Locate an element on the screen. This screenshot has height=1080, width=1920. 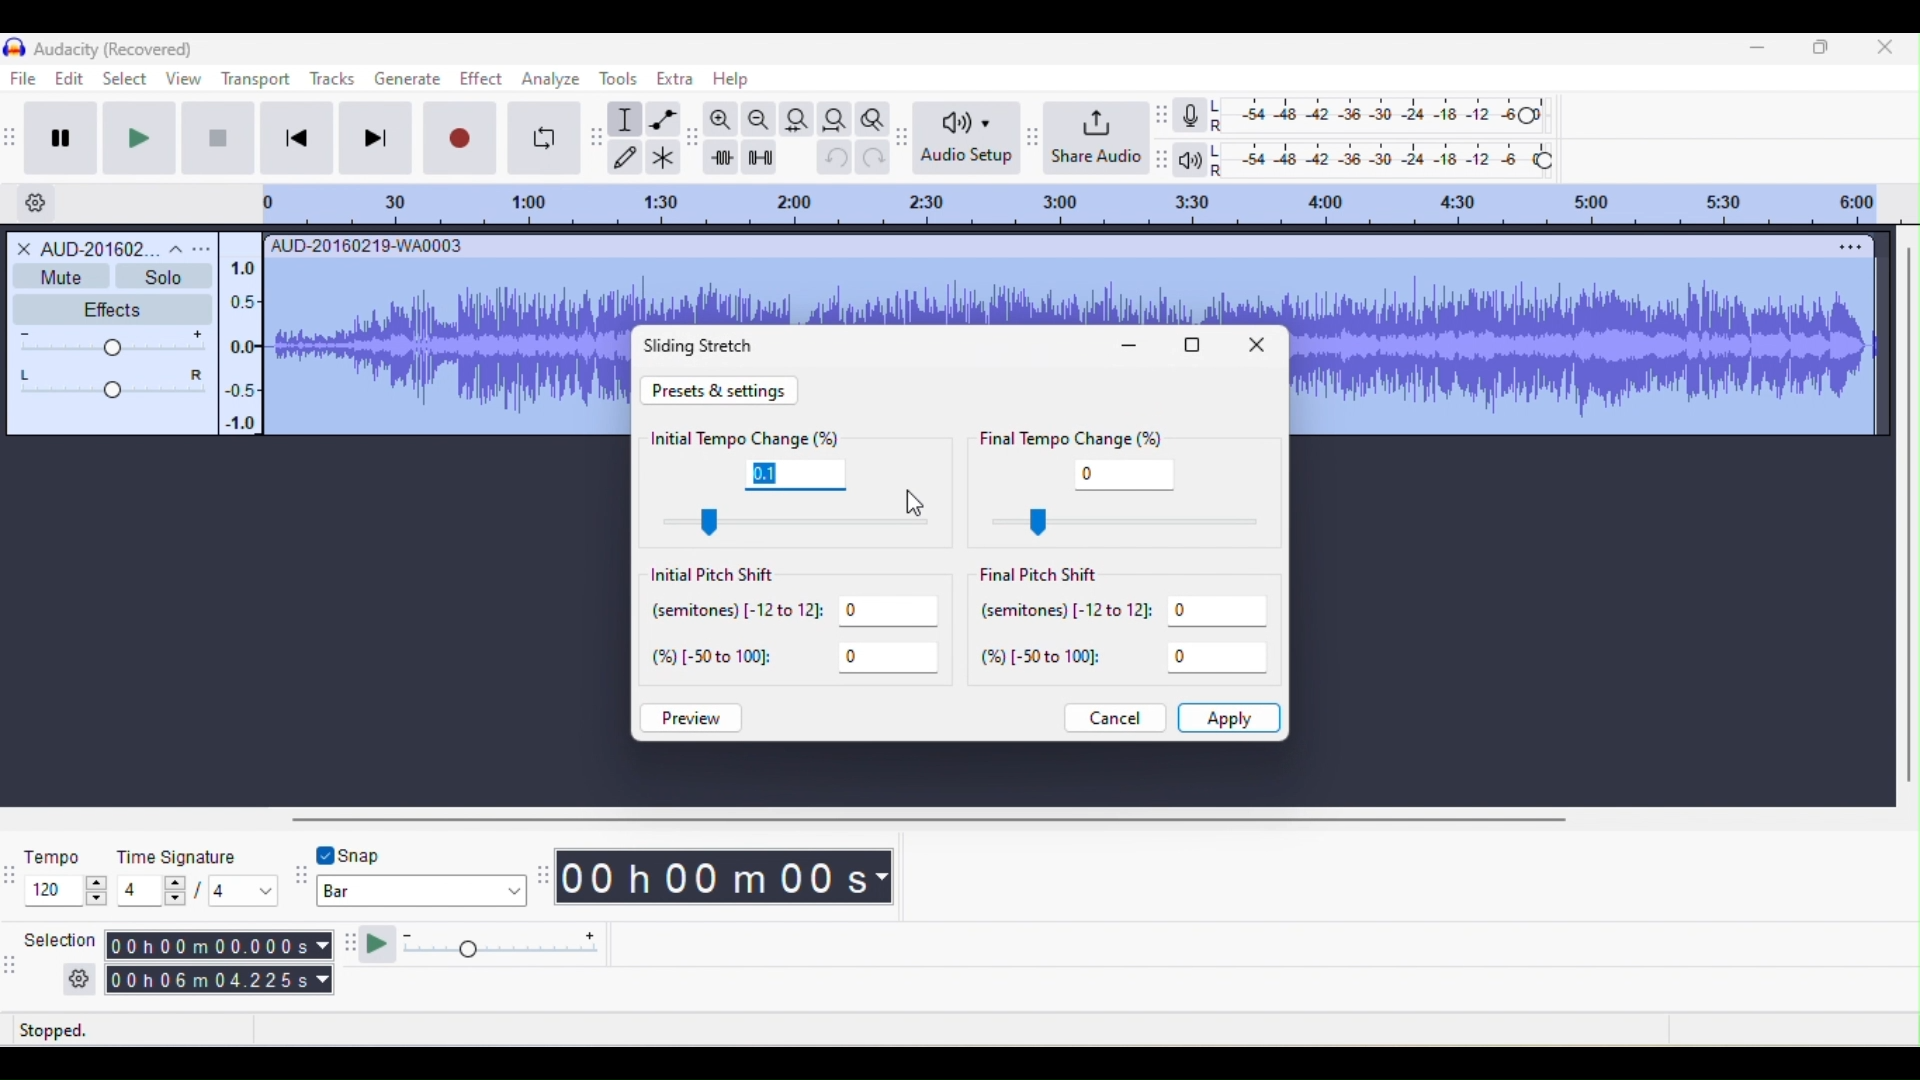
effect is located at coordinates (479, 83).